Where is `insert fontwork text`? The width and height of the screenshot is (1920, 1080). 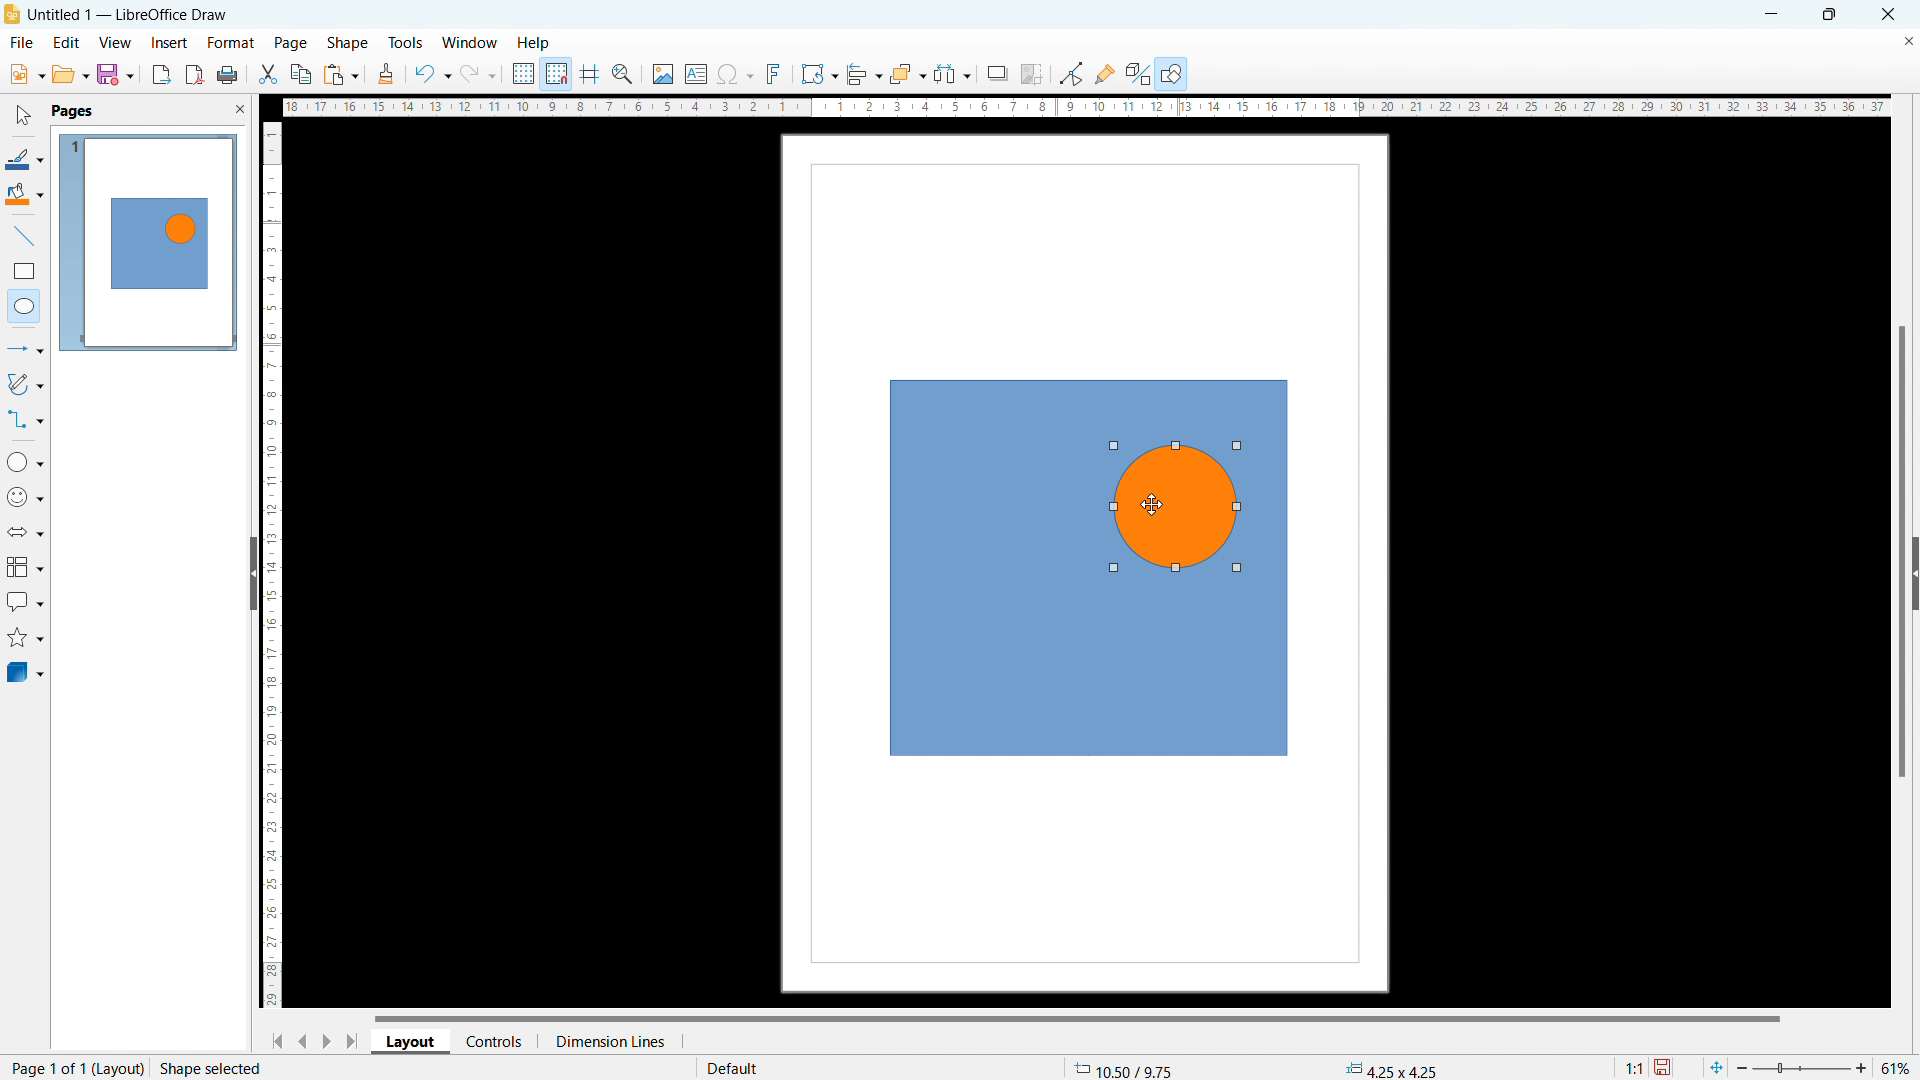 insert fontwork text is located at coordinates (774, 72).